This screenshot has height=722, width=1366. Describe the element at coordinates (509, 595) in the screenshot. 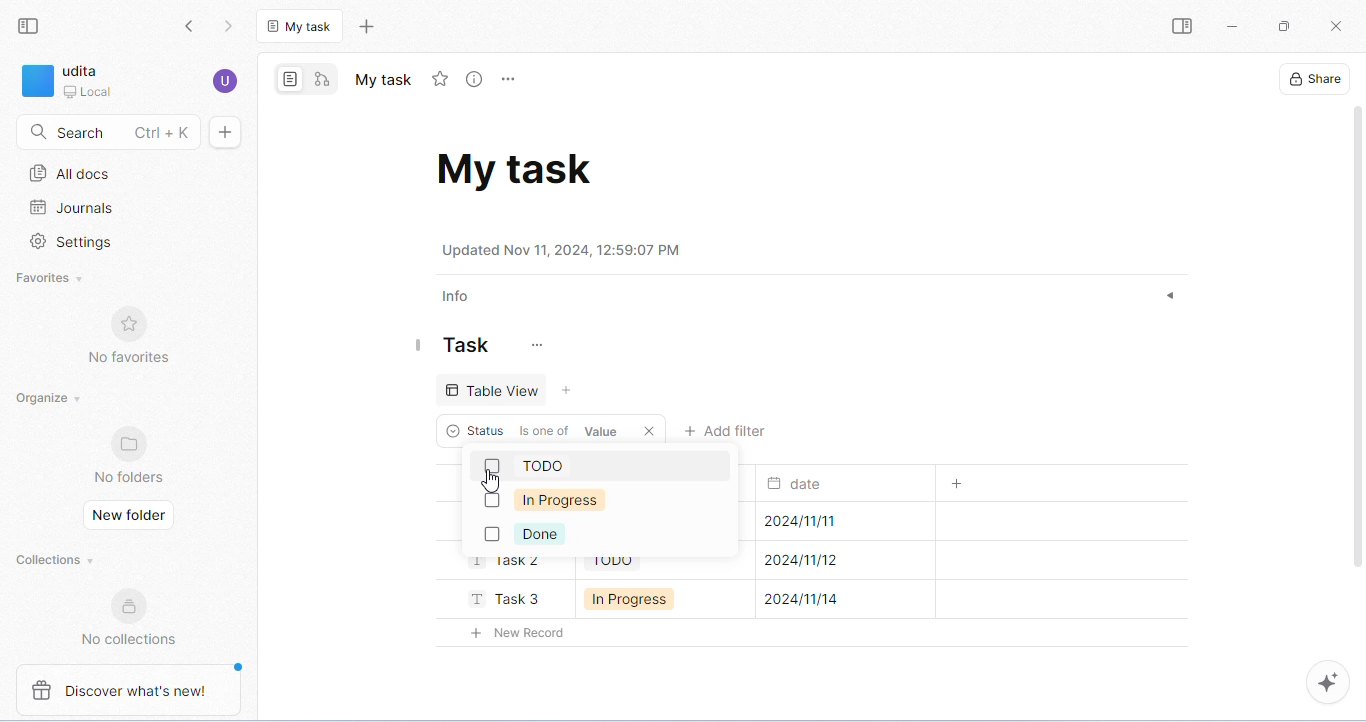

I see `task3` at that location.